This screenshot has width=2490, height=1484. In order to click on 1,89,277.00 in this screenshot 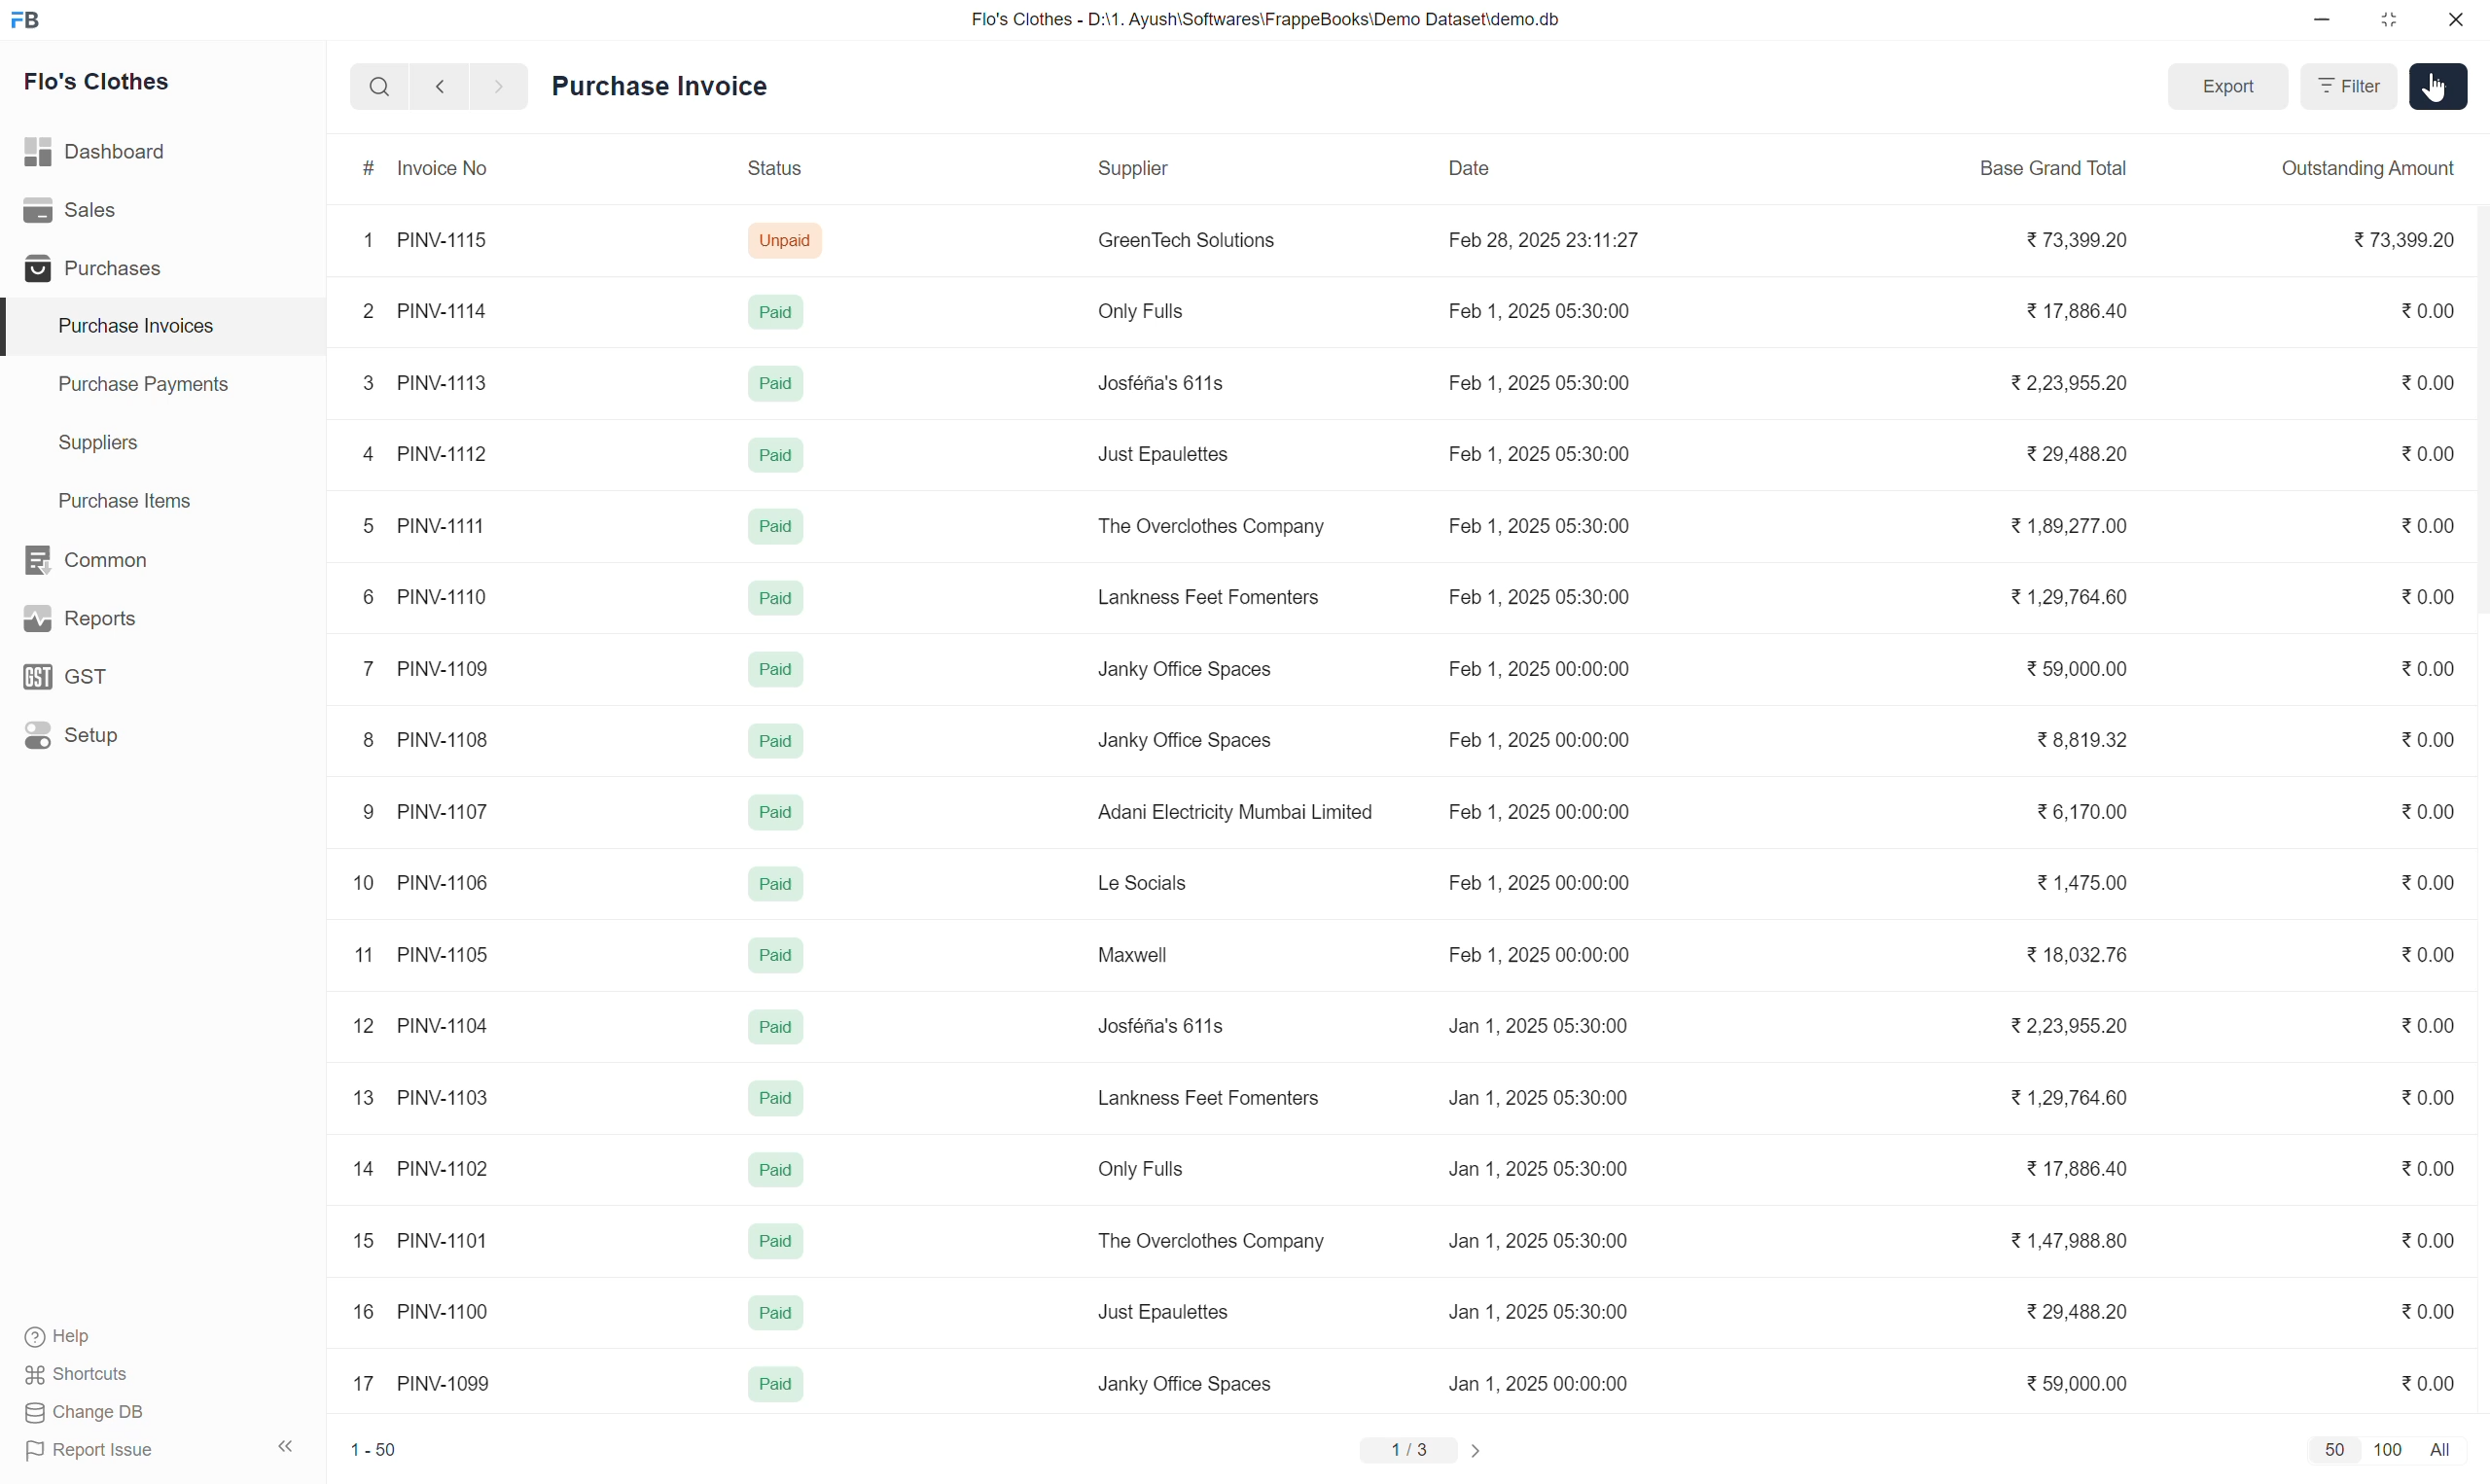, I will do `click(2057, 528)`.